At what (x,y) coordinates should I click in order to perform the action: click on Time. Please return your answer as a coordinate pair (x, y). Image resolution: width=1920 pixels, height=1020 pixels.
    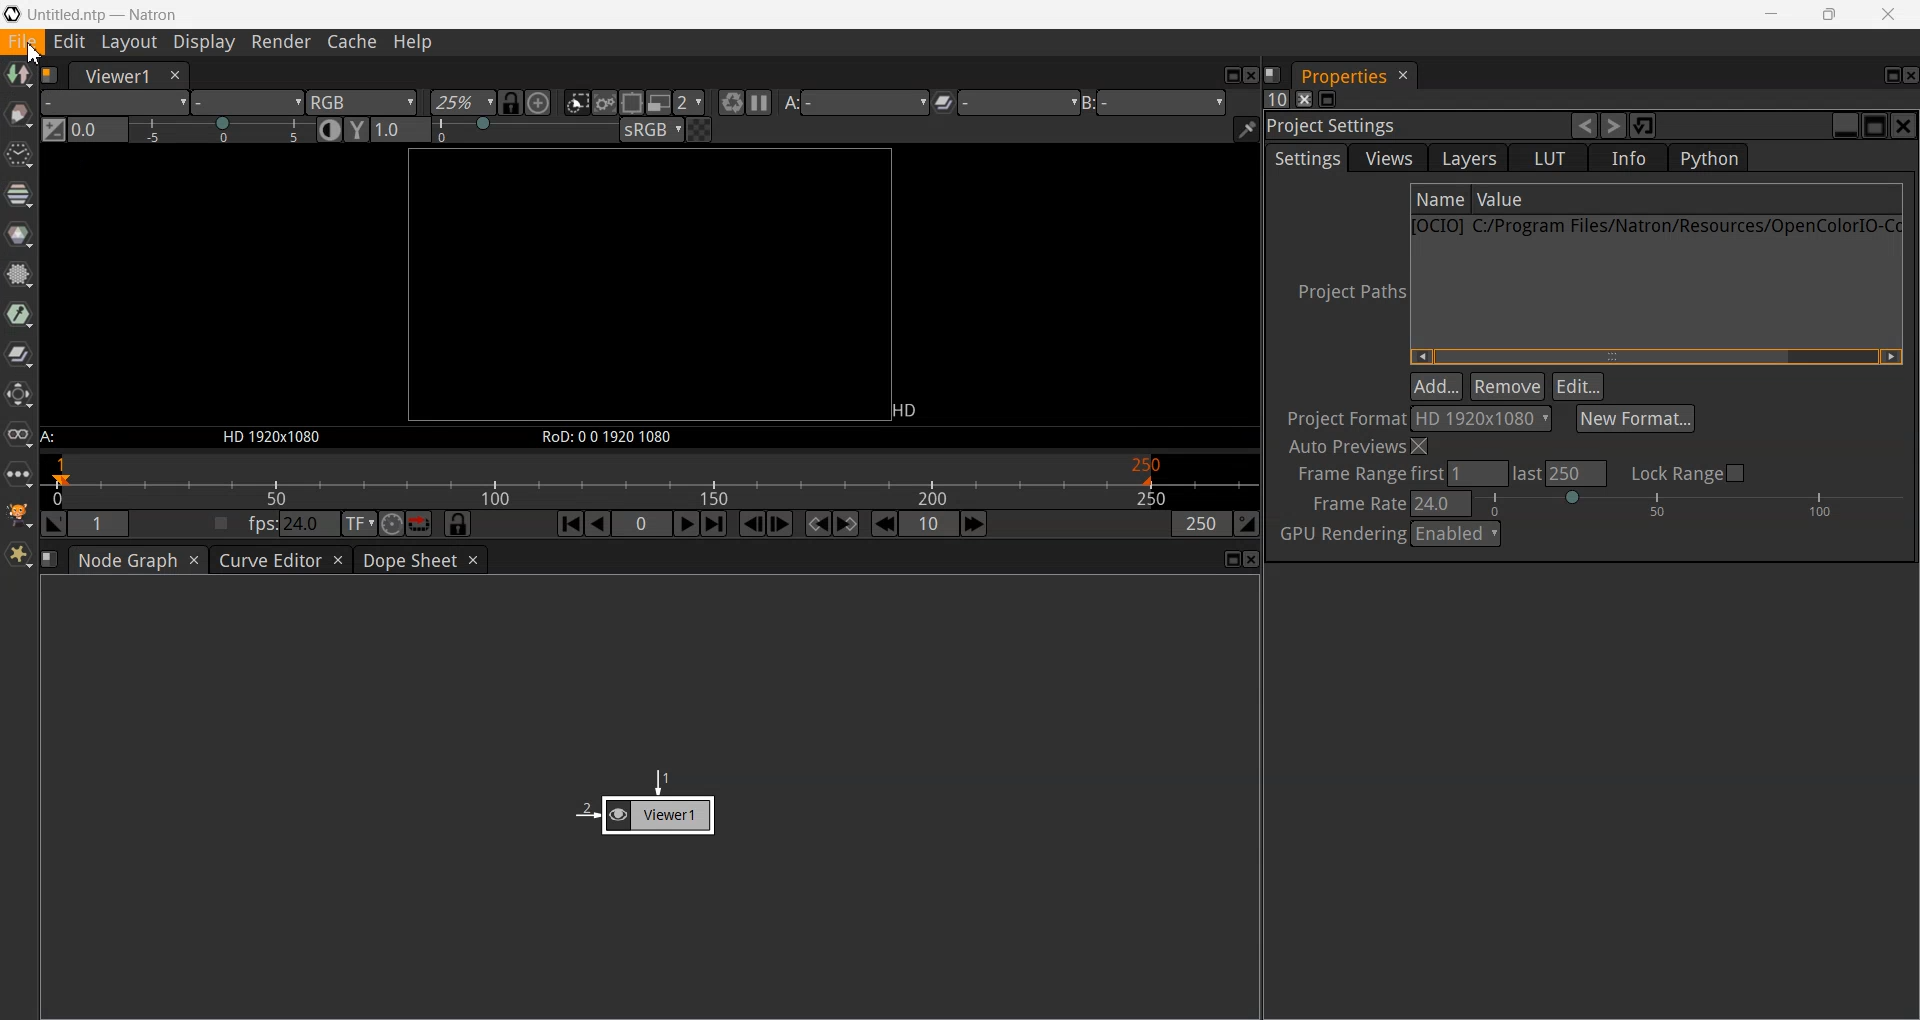
    Looking at the image, I should click on (19, 155).